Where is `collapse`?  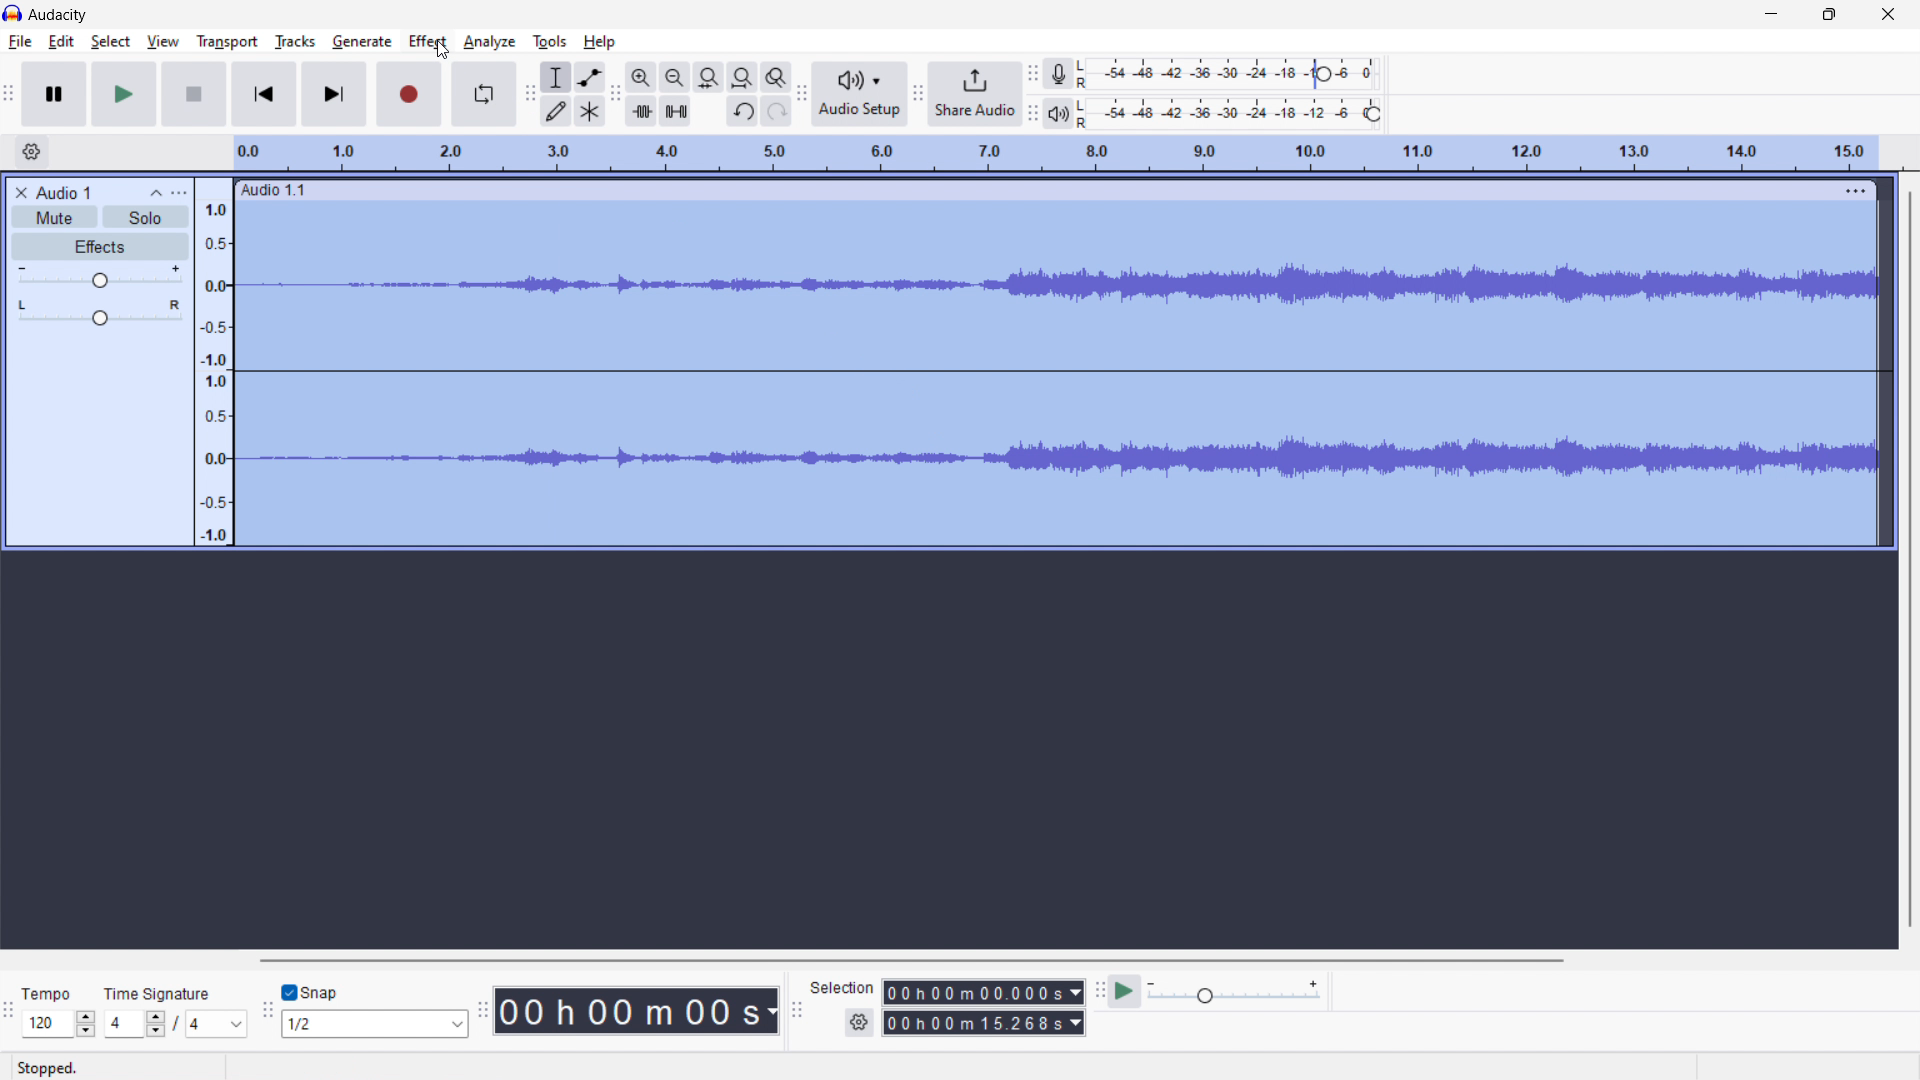 collapse is located at coordinates (154, 193).